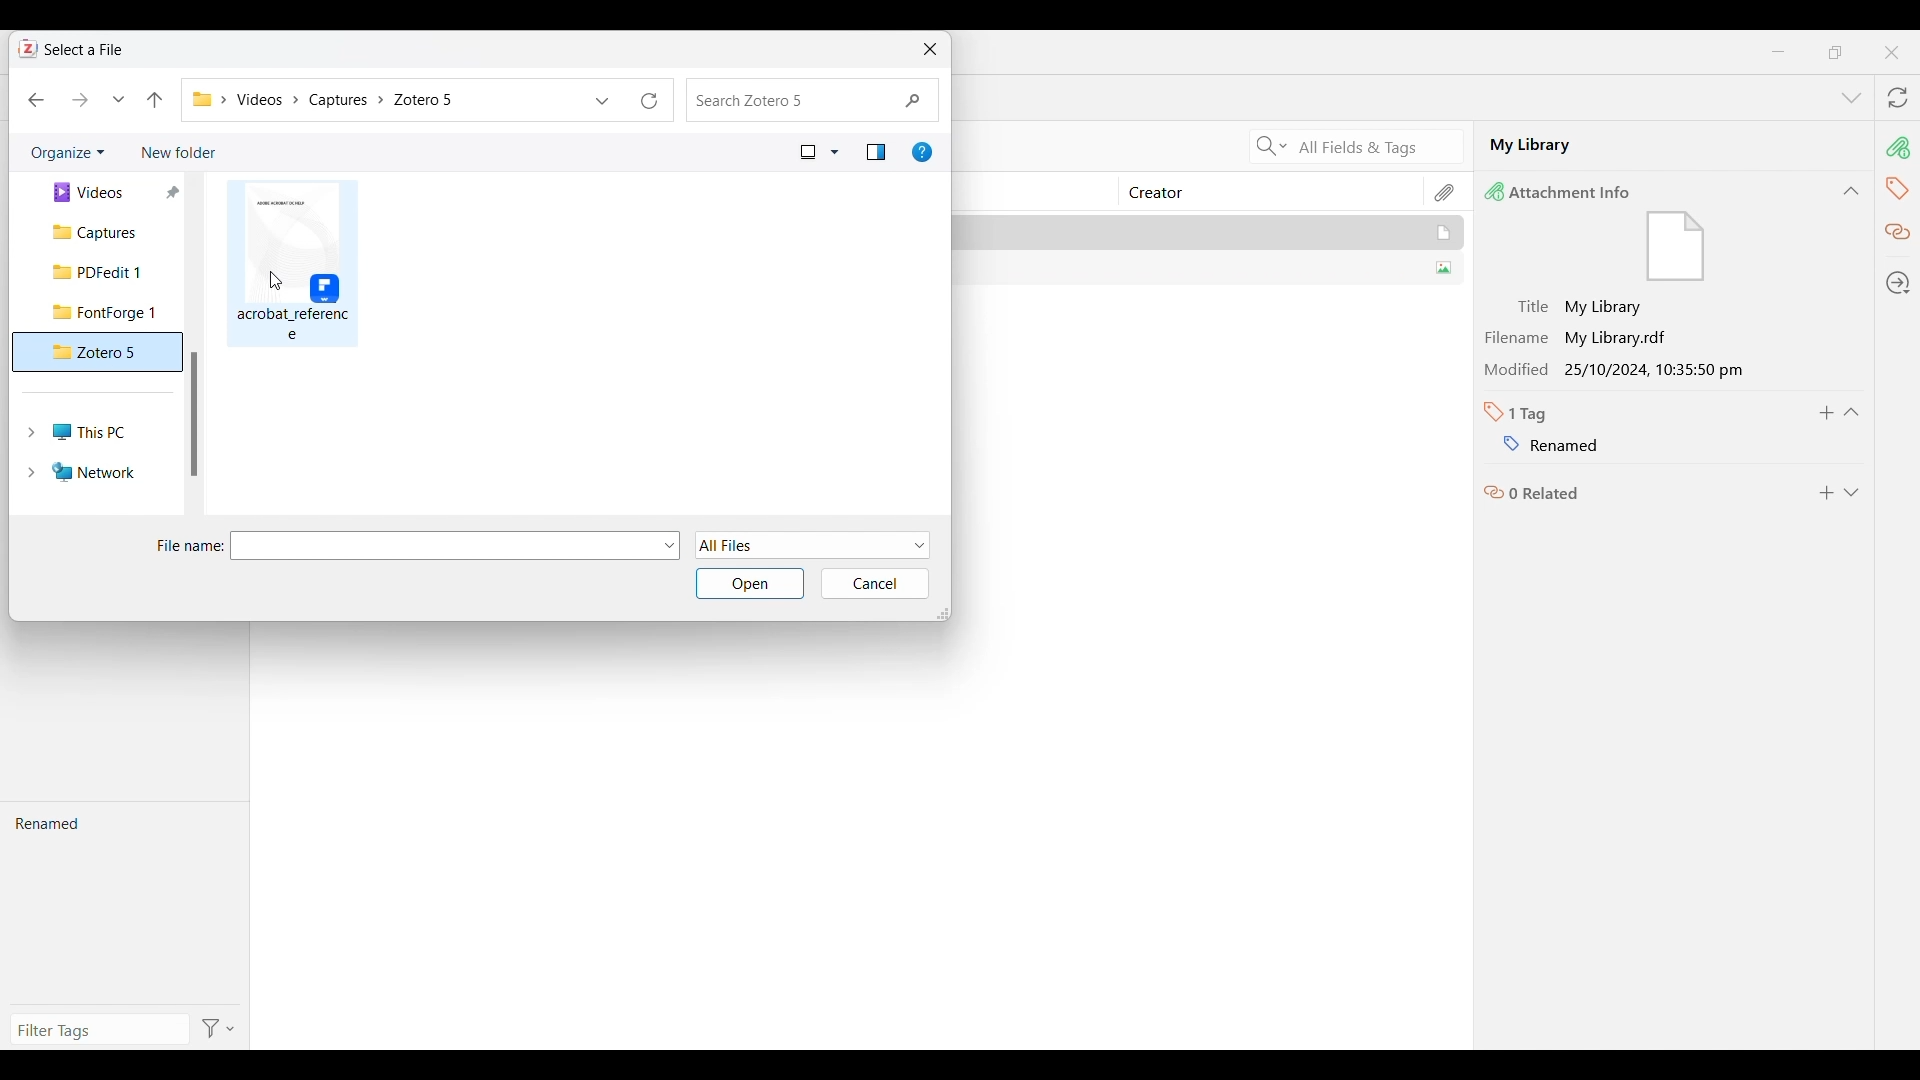  I want to click on Renamed, so click(127, 907).